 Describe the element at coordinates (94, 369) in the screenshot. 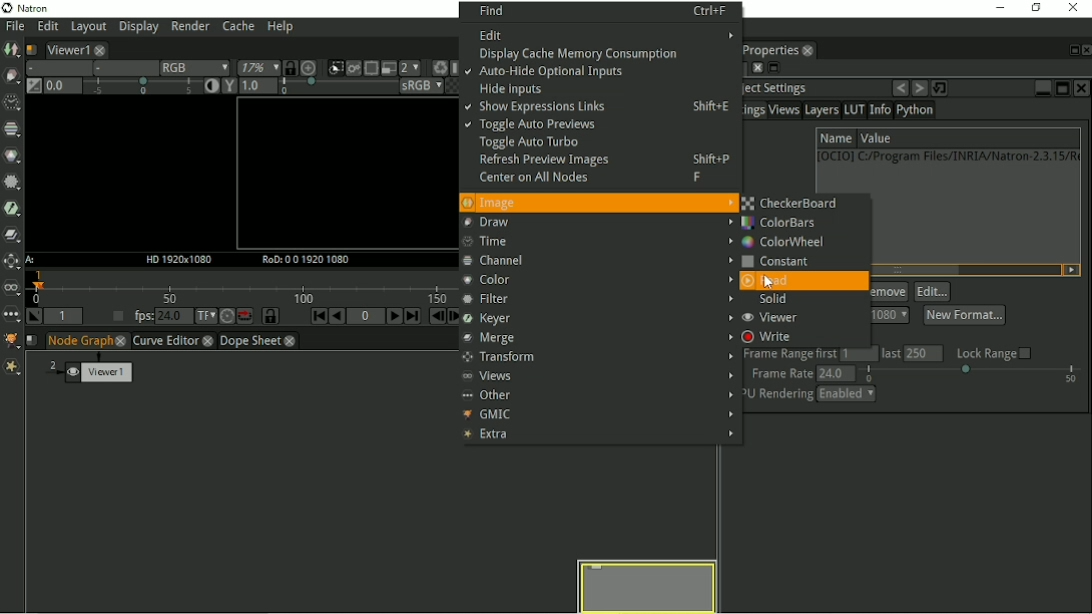

I see `Viewer1` at that location.